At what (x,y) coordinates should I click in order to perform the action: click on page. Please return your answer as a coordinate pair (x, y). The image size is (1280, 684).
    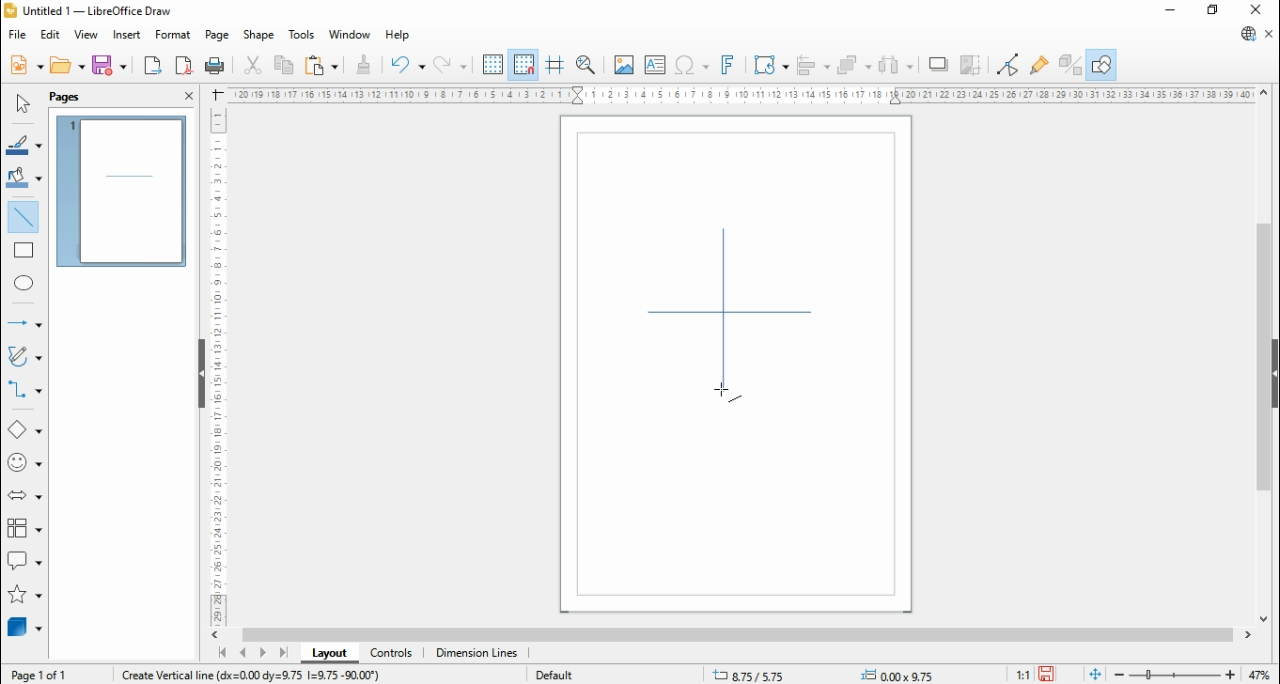
    Looking at the image, I should click on (65, 98).